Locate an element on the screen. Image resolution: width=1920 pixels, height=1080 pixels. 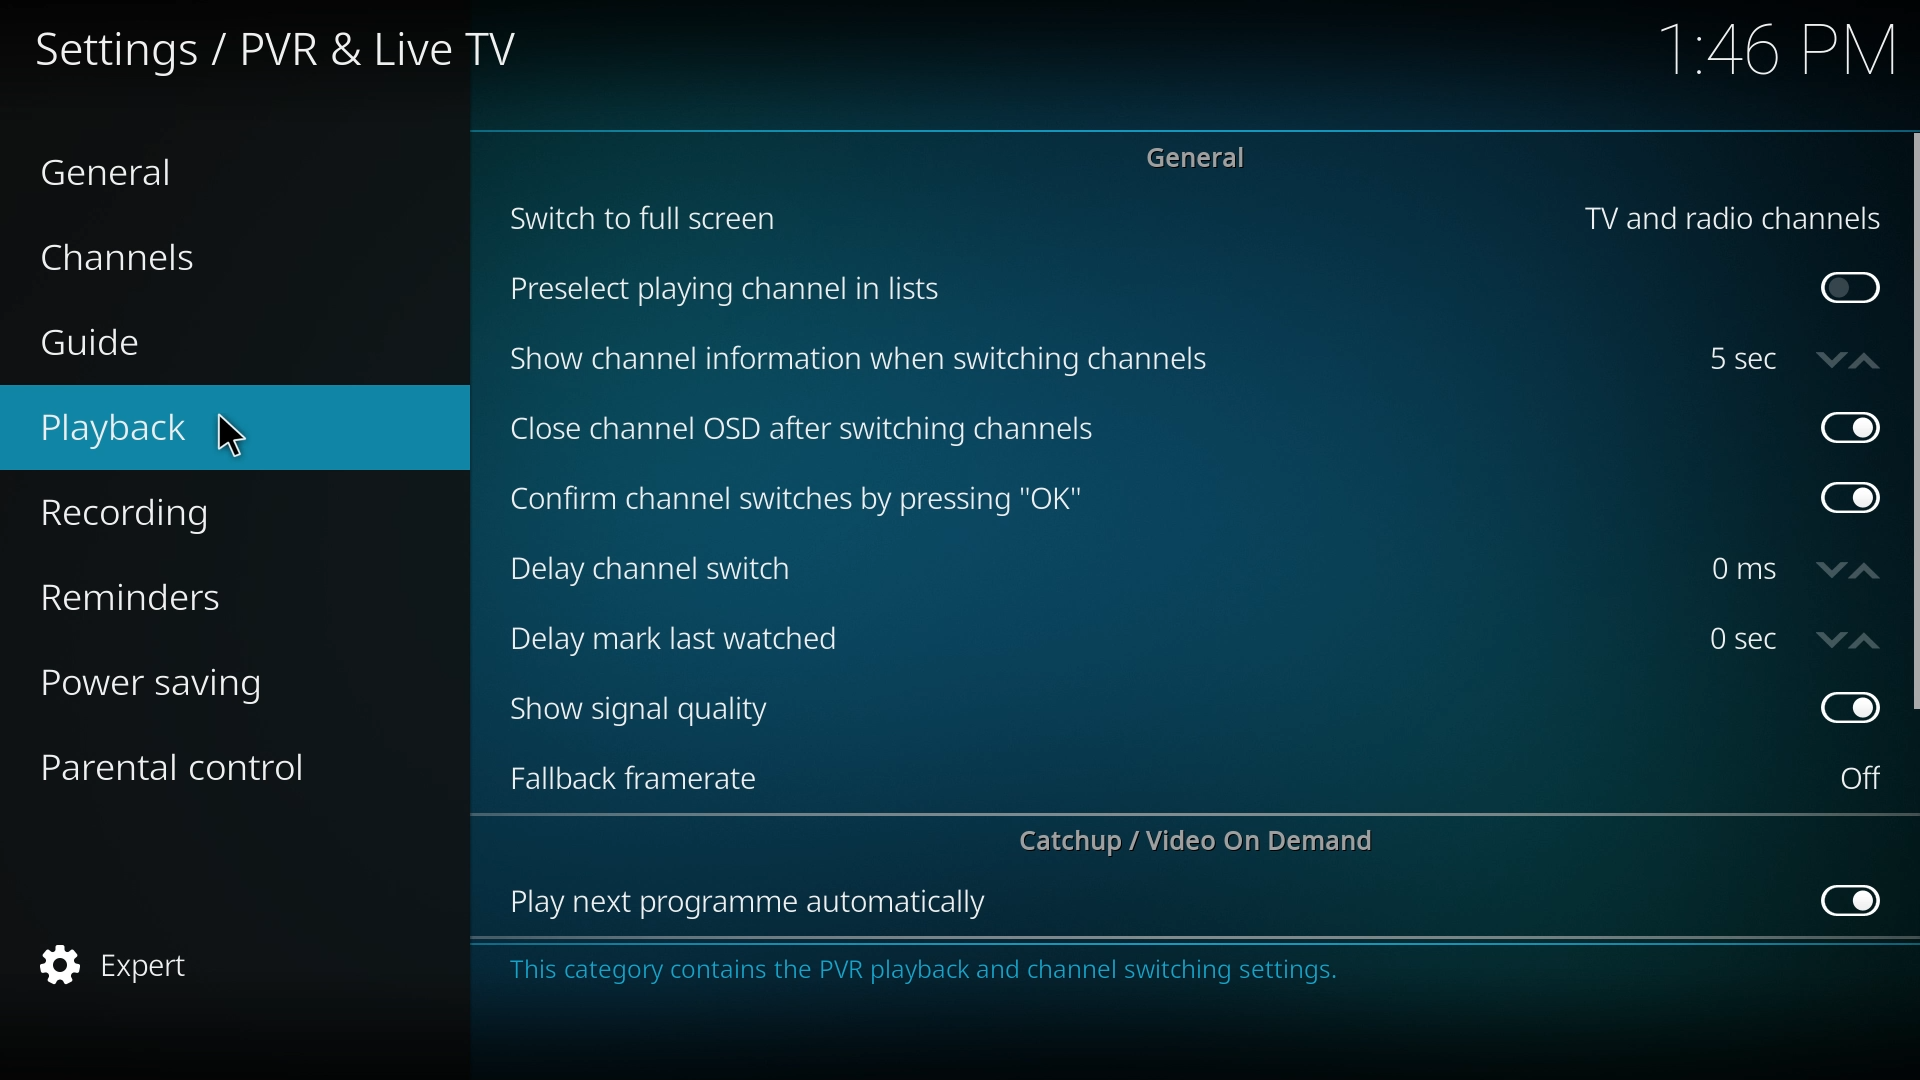
playback is located at coordinates (176, 429).